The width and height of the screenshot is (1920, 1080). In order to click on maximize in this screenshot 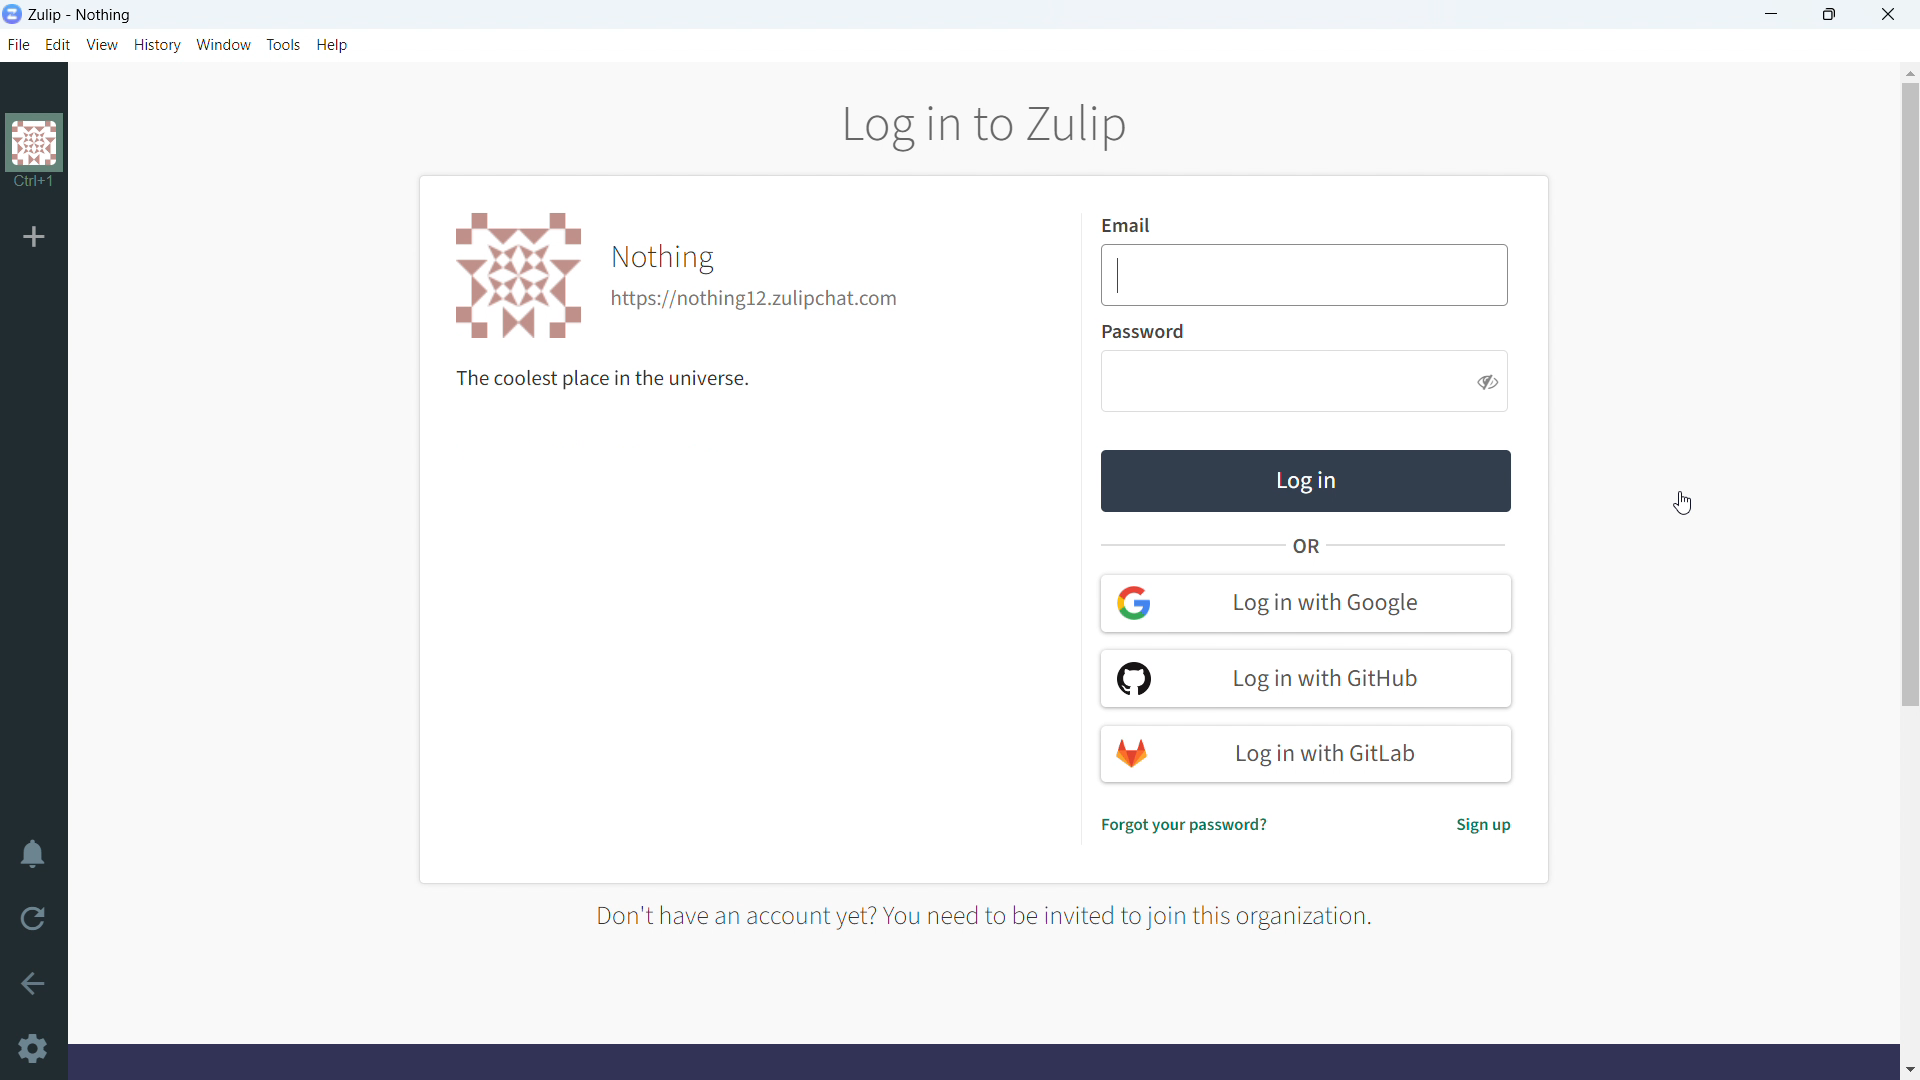, I will do `click(1828, 15)`.